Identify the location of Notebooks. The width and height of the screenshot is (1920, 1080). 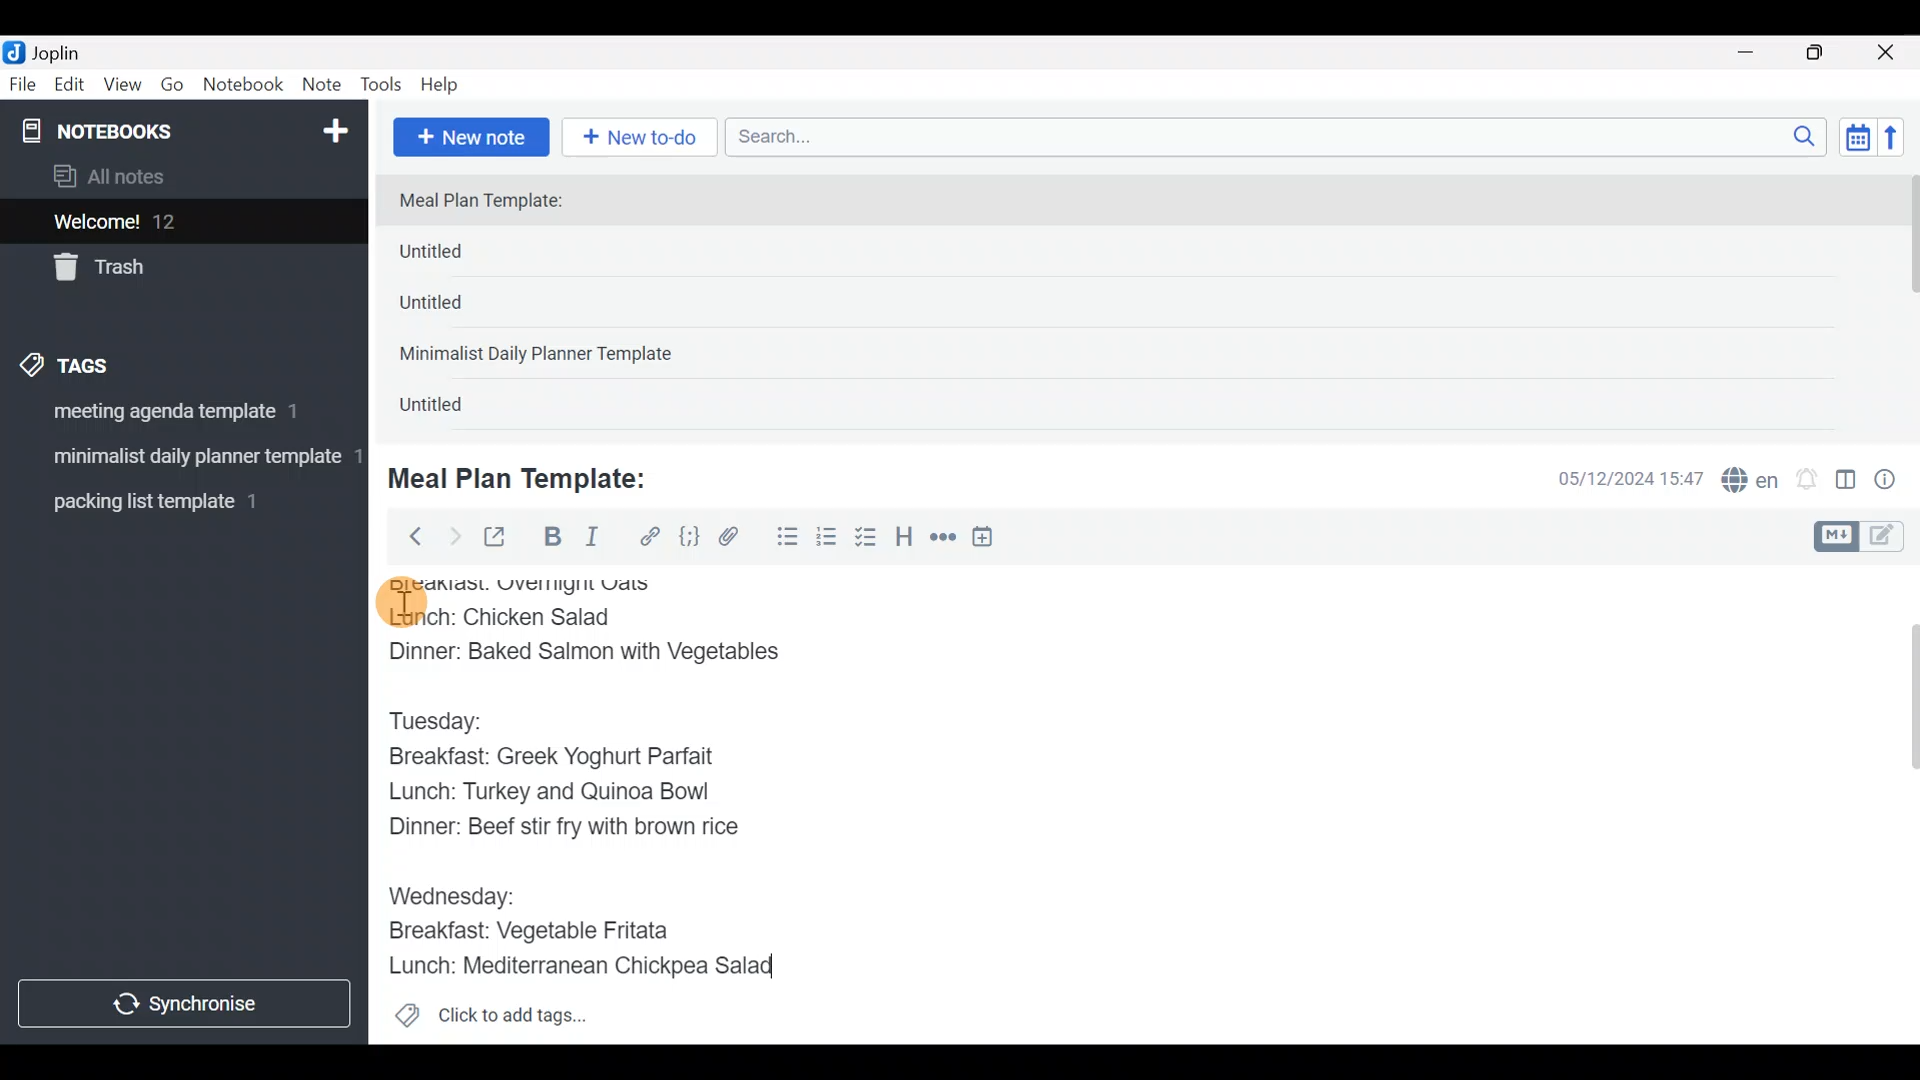
(141, 130).